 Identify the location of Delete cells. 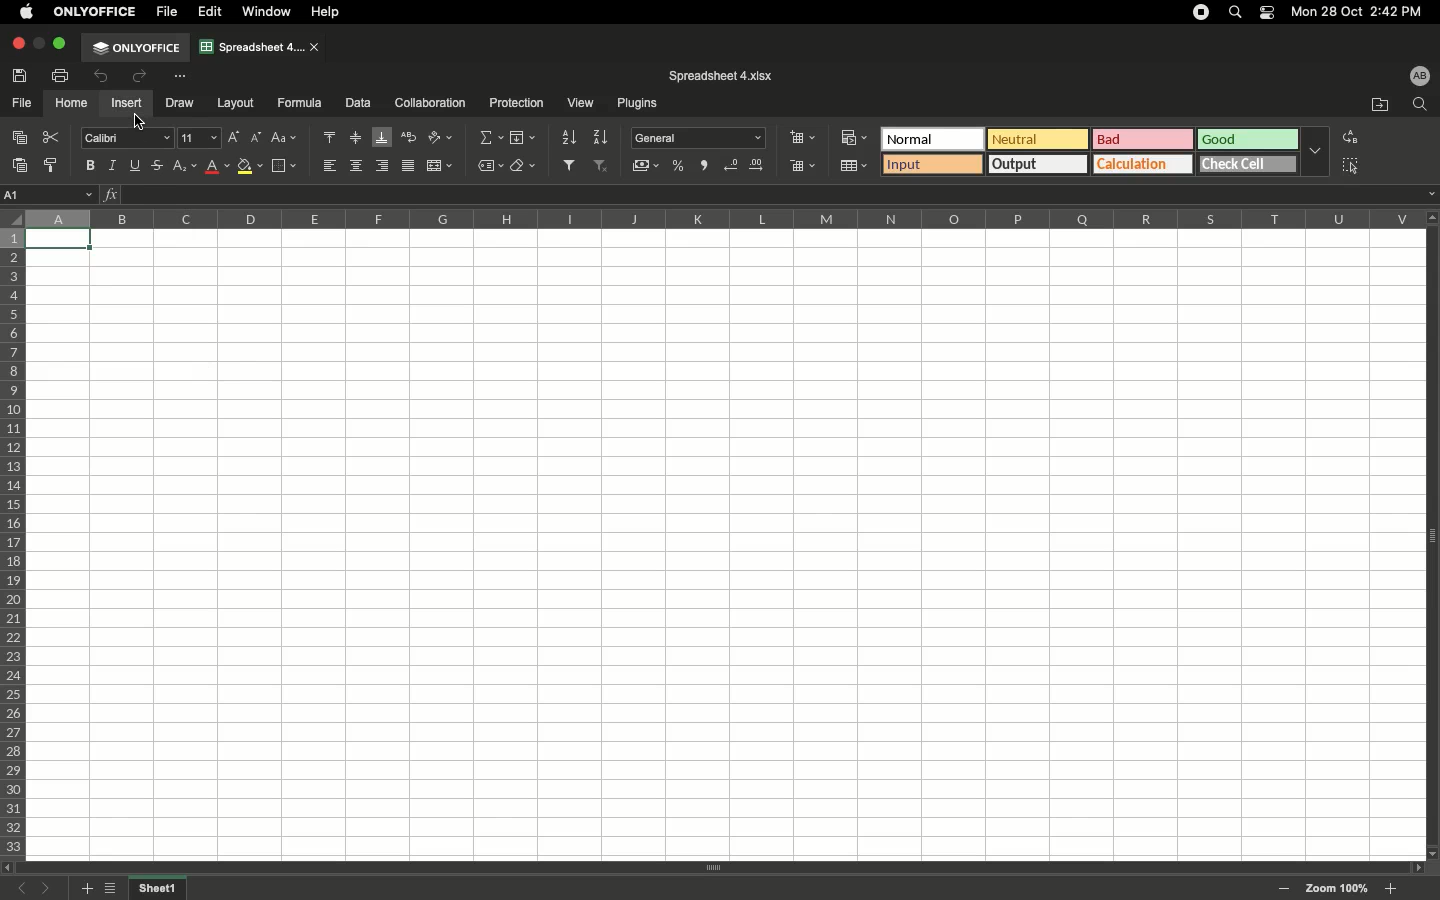
(803, 165).